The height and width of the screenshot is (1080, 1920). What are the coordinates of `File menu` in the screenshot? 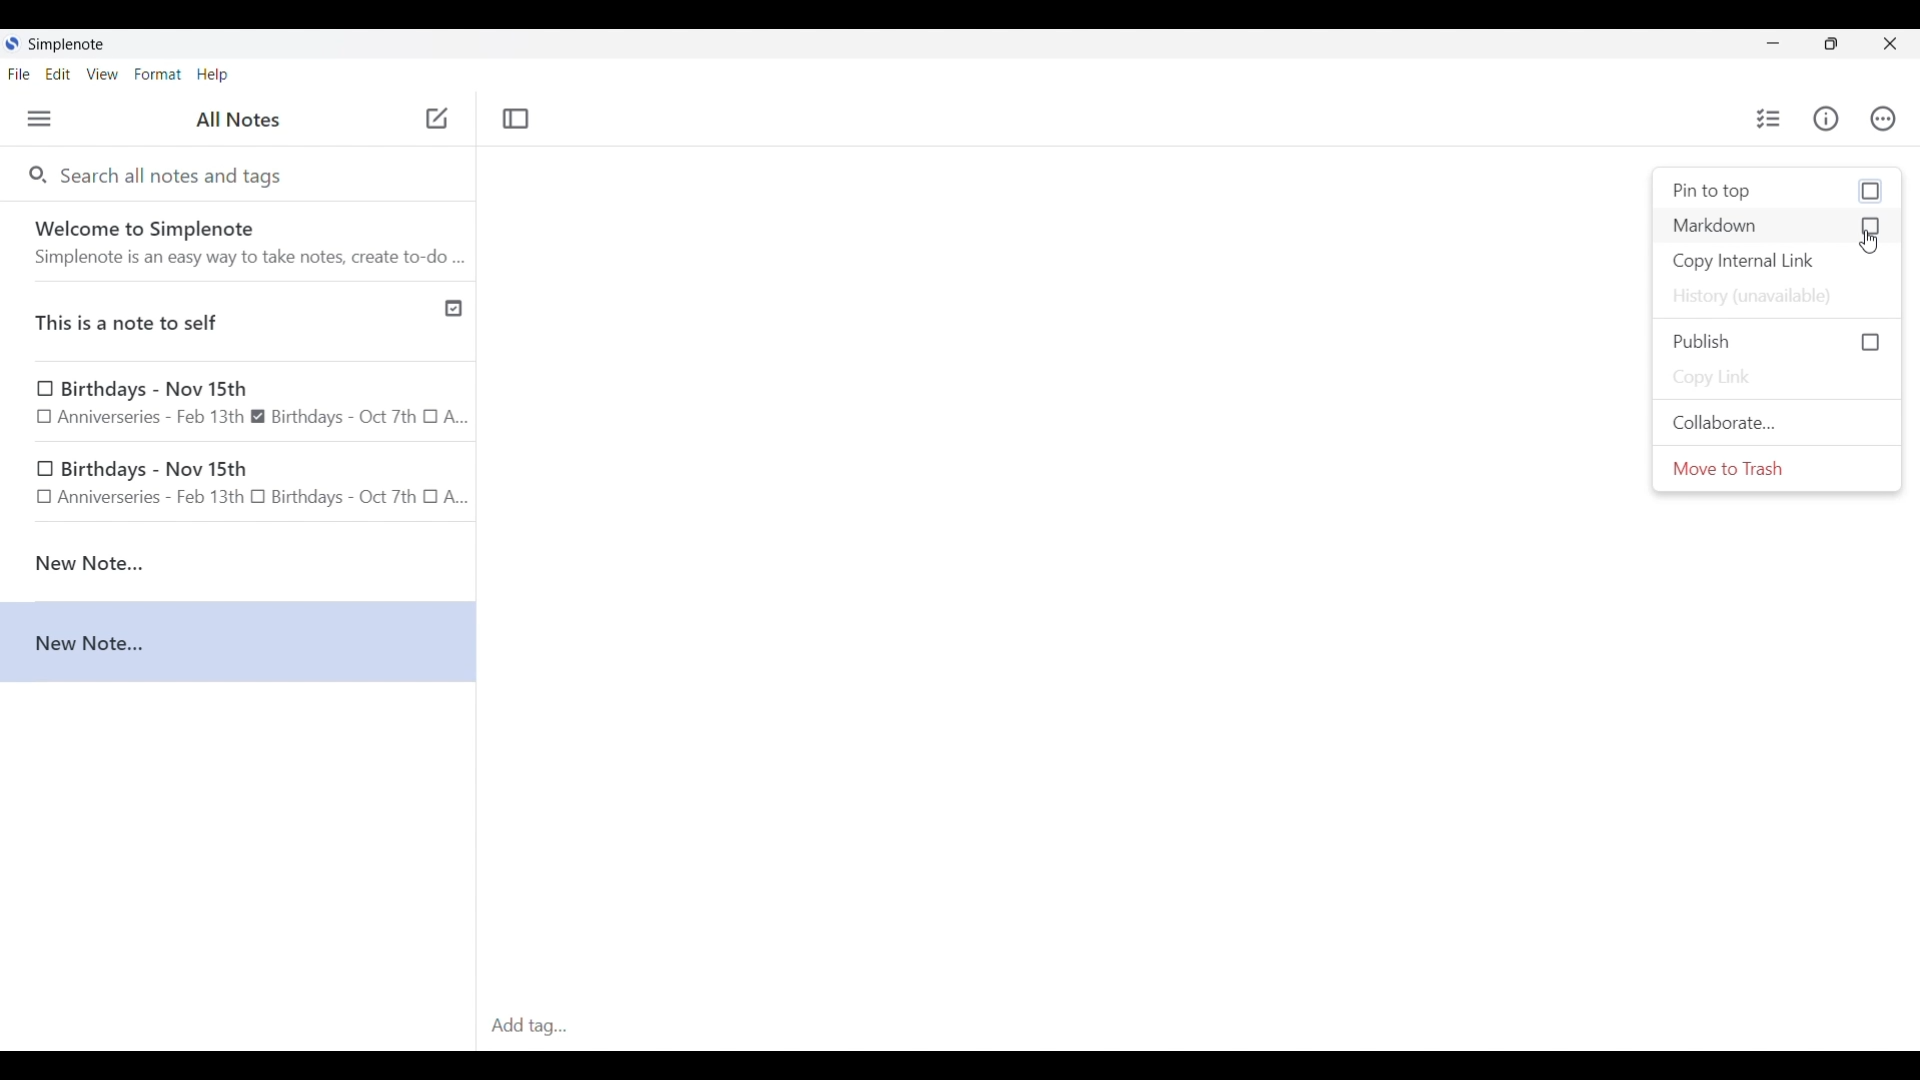 It's located at (19, 73).